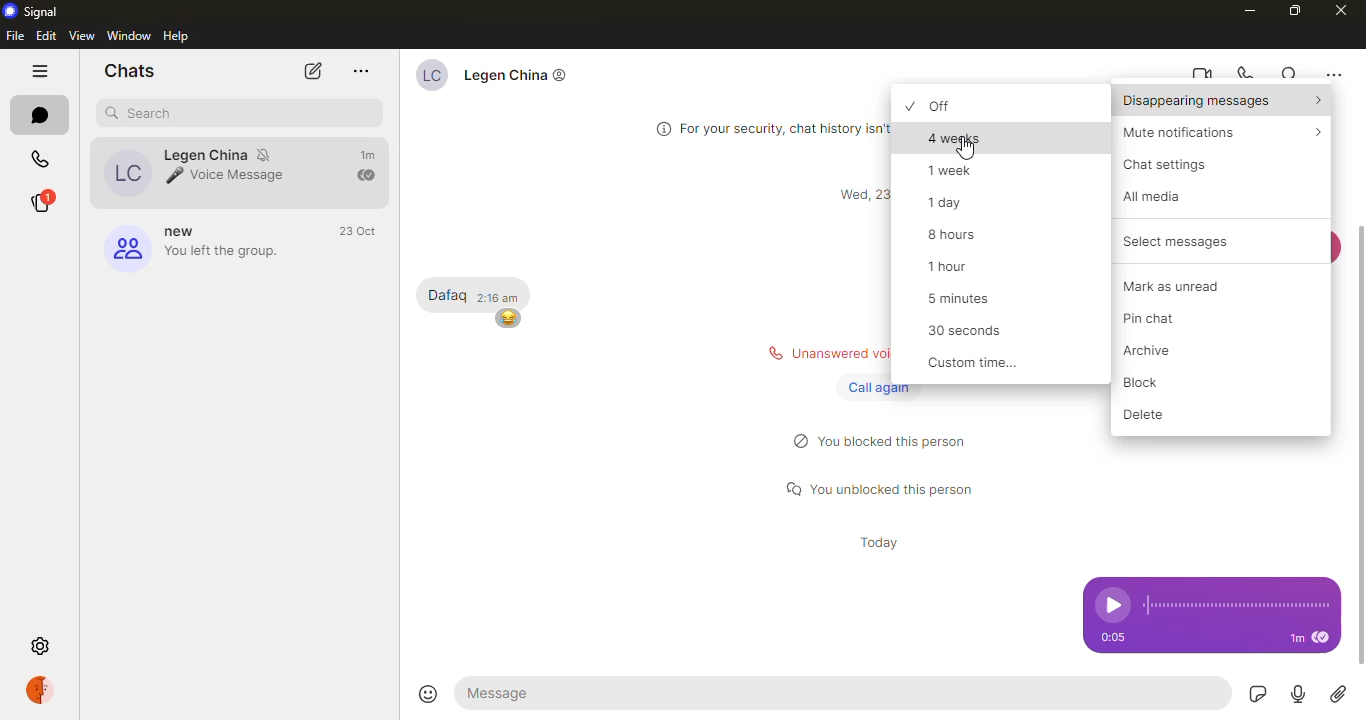 The image size is (1366, 720). Describe the element at coordinates (1259, 694) in the screenshot. I see `sticker` at that location.